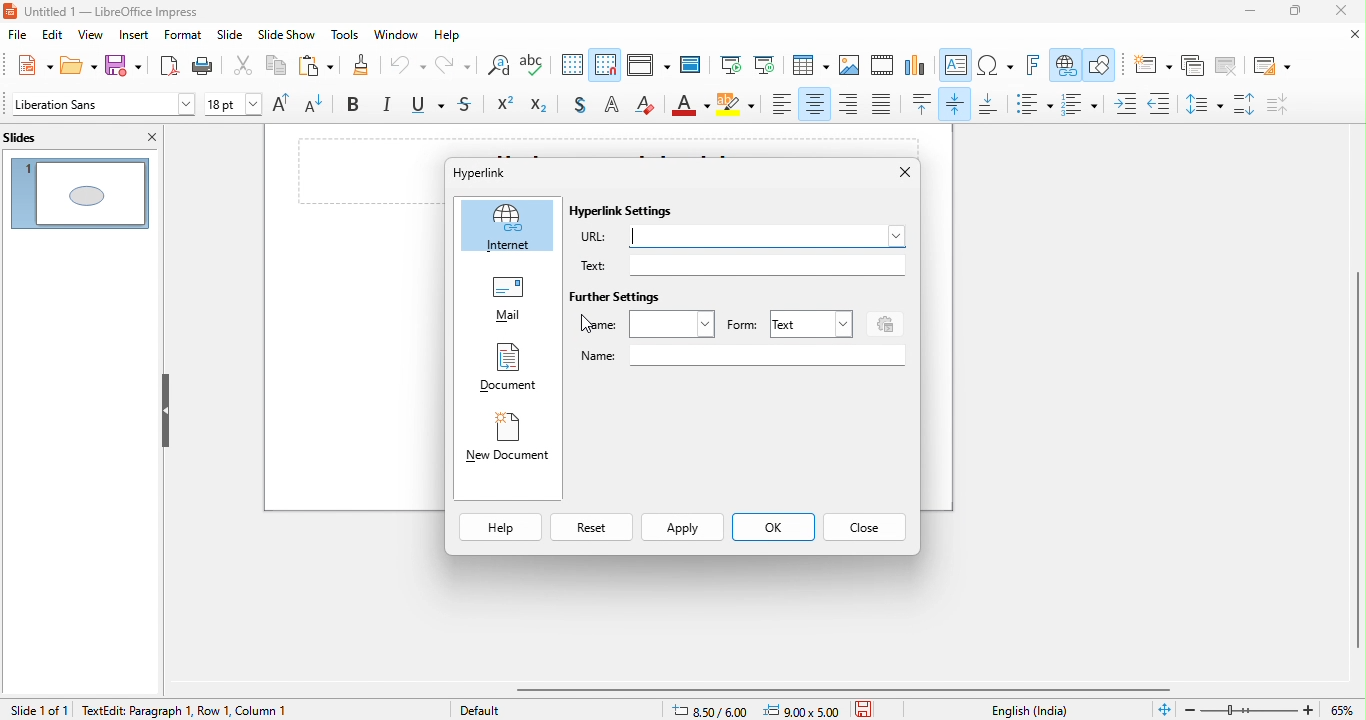 The height and width of the screenshot is (720, 1366). Describe the element at coordinates (573, 66) in the screenshot. I see `display to grid` at that location.